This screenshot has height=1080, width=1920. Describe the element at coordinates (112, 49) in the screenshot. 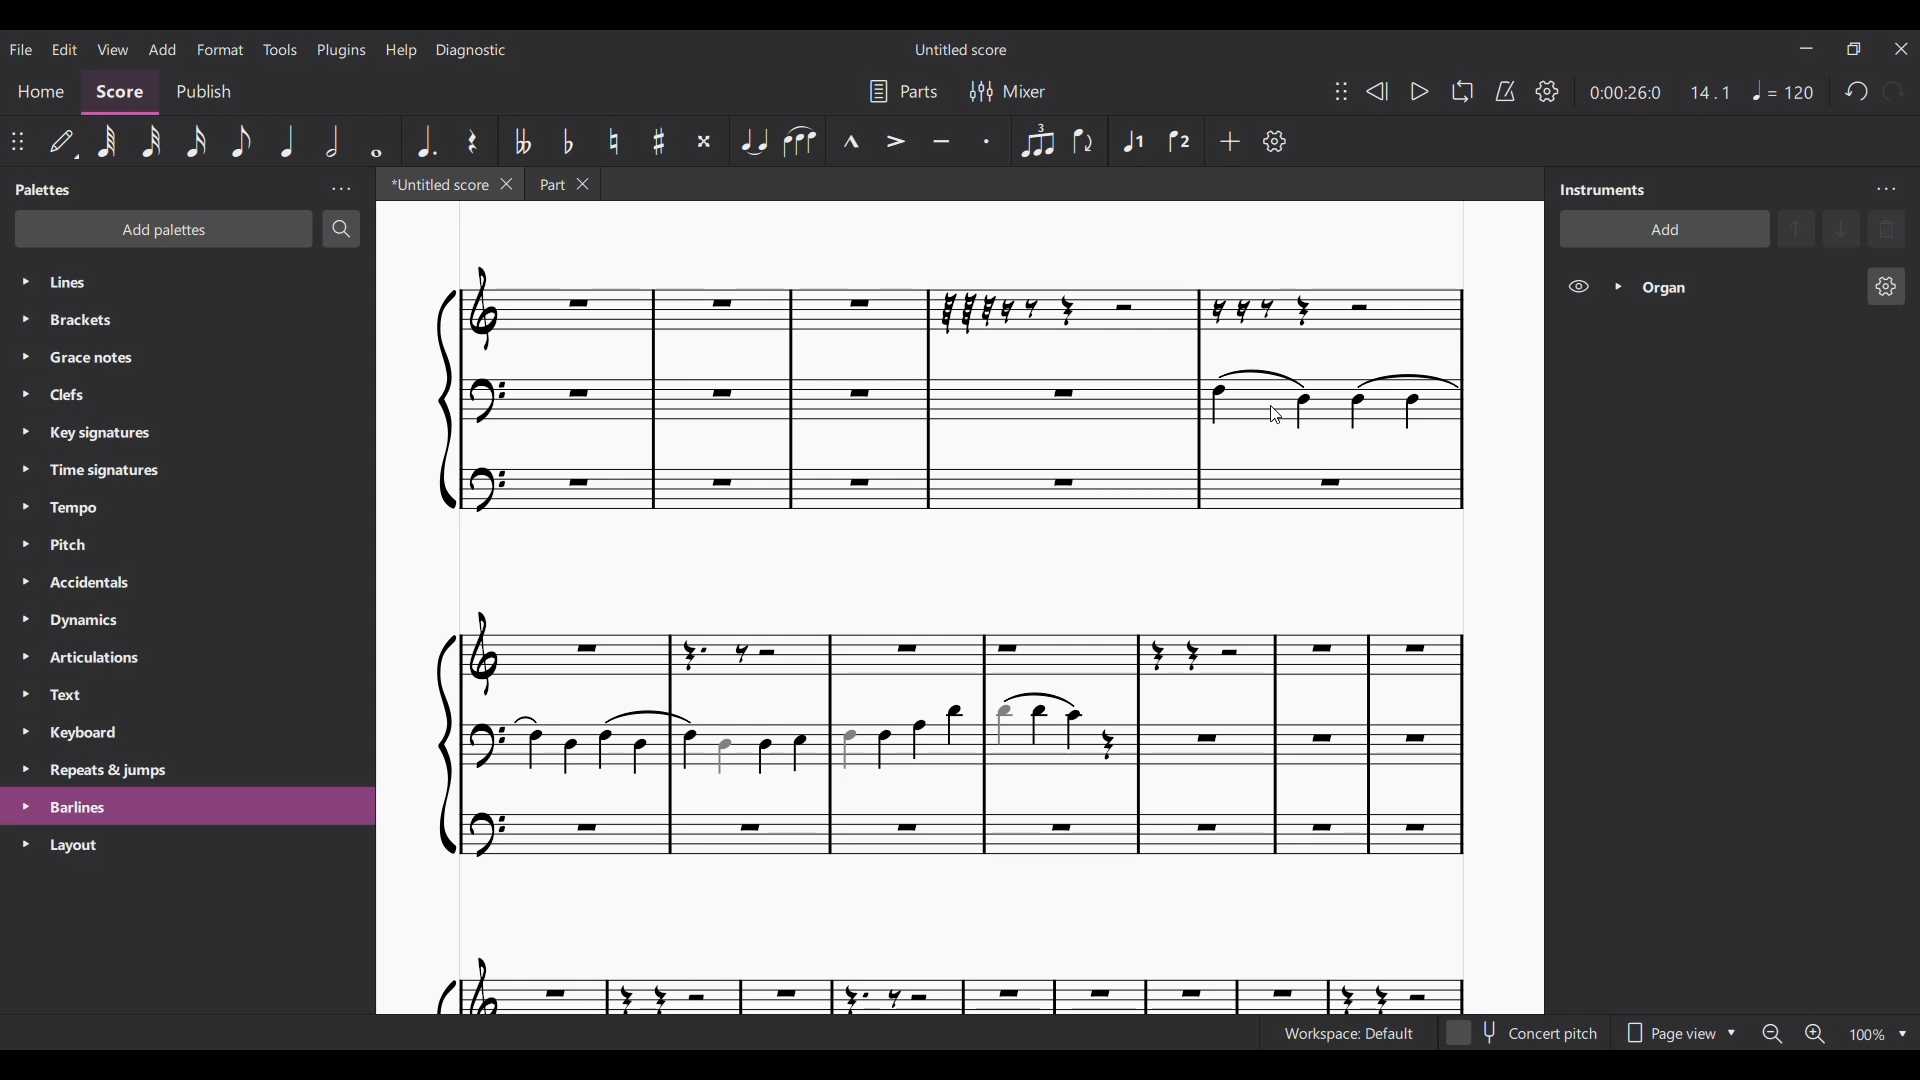

I see `View menu` at that location.